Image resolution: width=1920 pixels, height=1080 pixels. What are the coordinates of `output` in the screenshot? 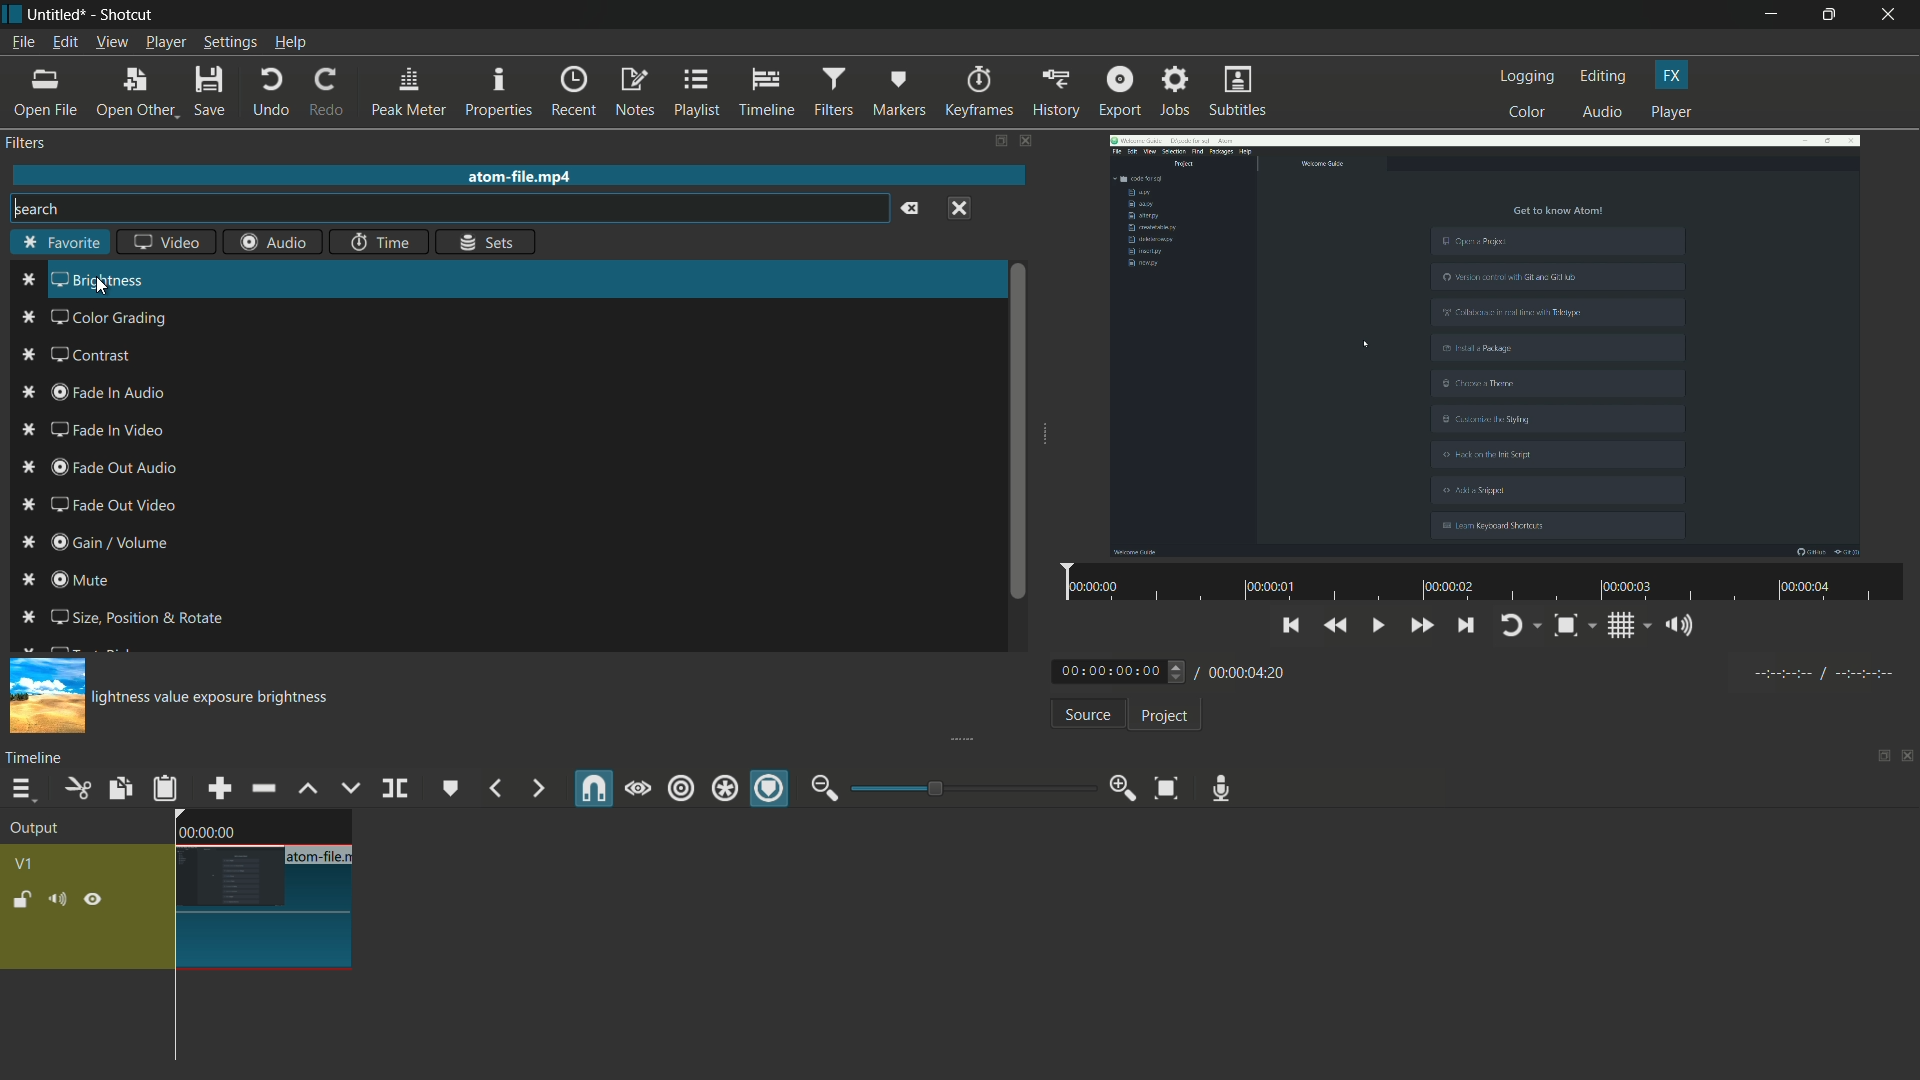 It's located at (41, 830).